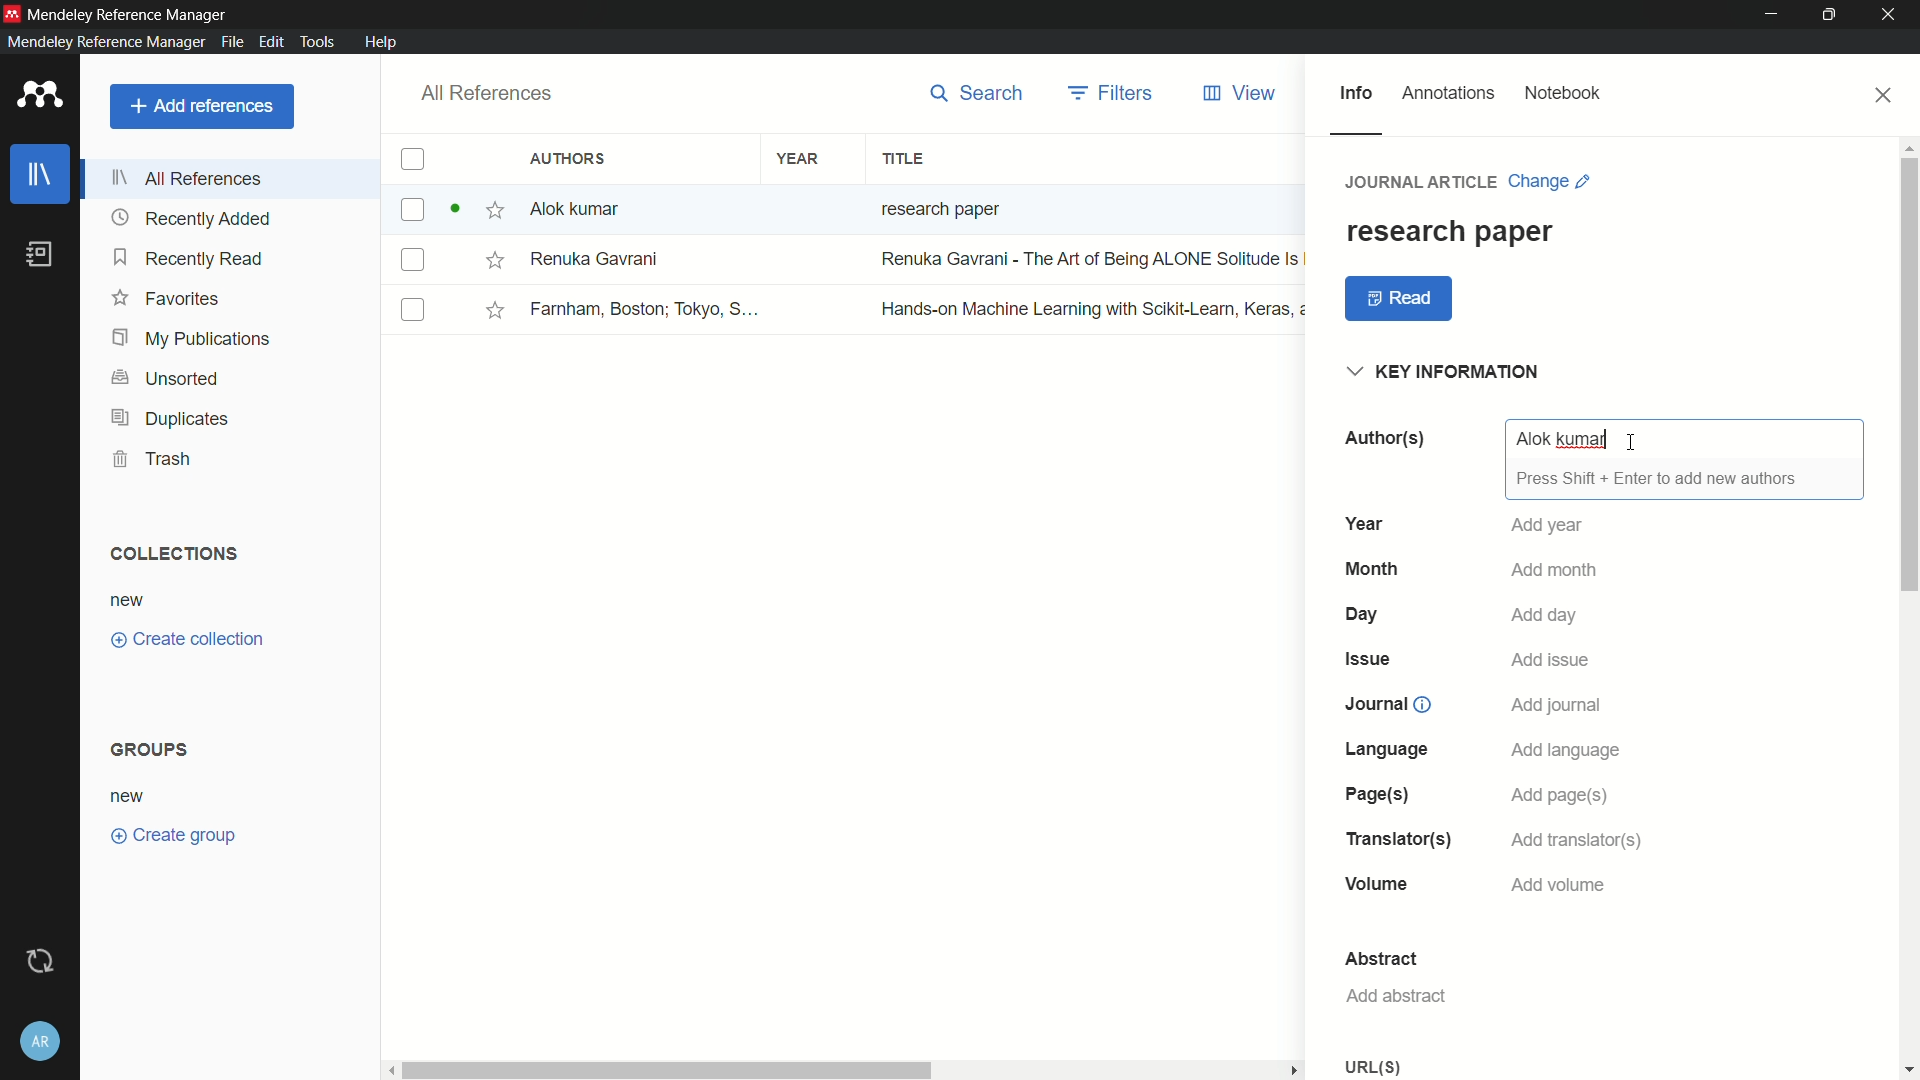  I want to click on book-3, so click(848, 309).